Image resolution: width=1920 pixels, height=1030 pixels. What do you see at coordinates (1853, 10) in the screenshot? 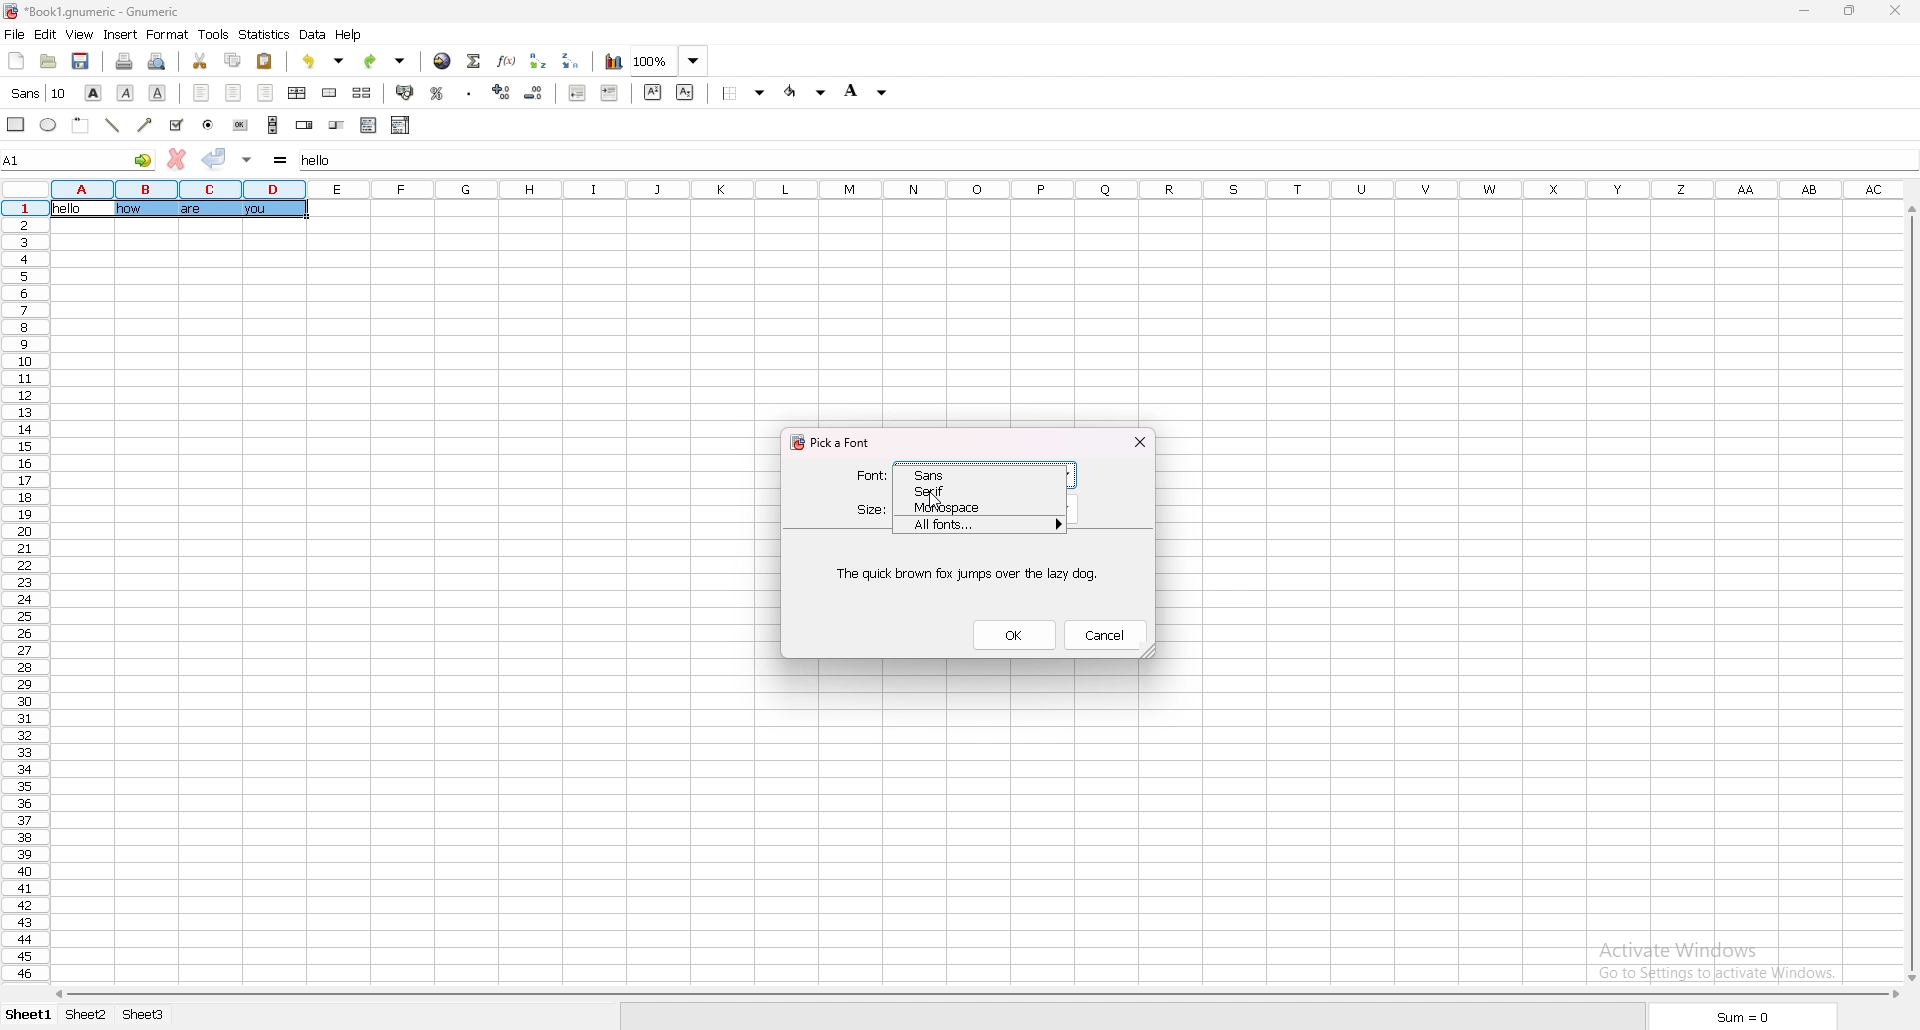
I see `resize` at bounding box center [1853, 10].